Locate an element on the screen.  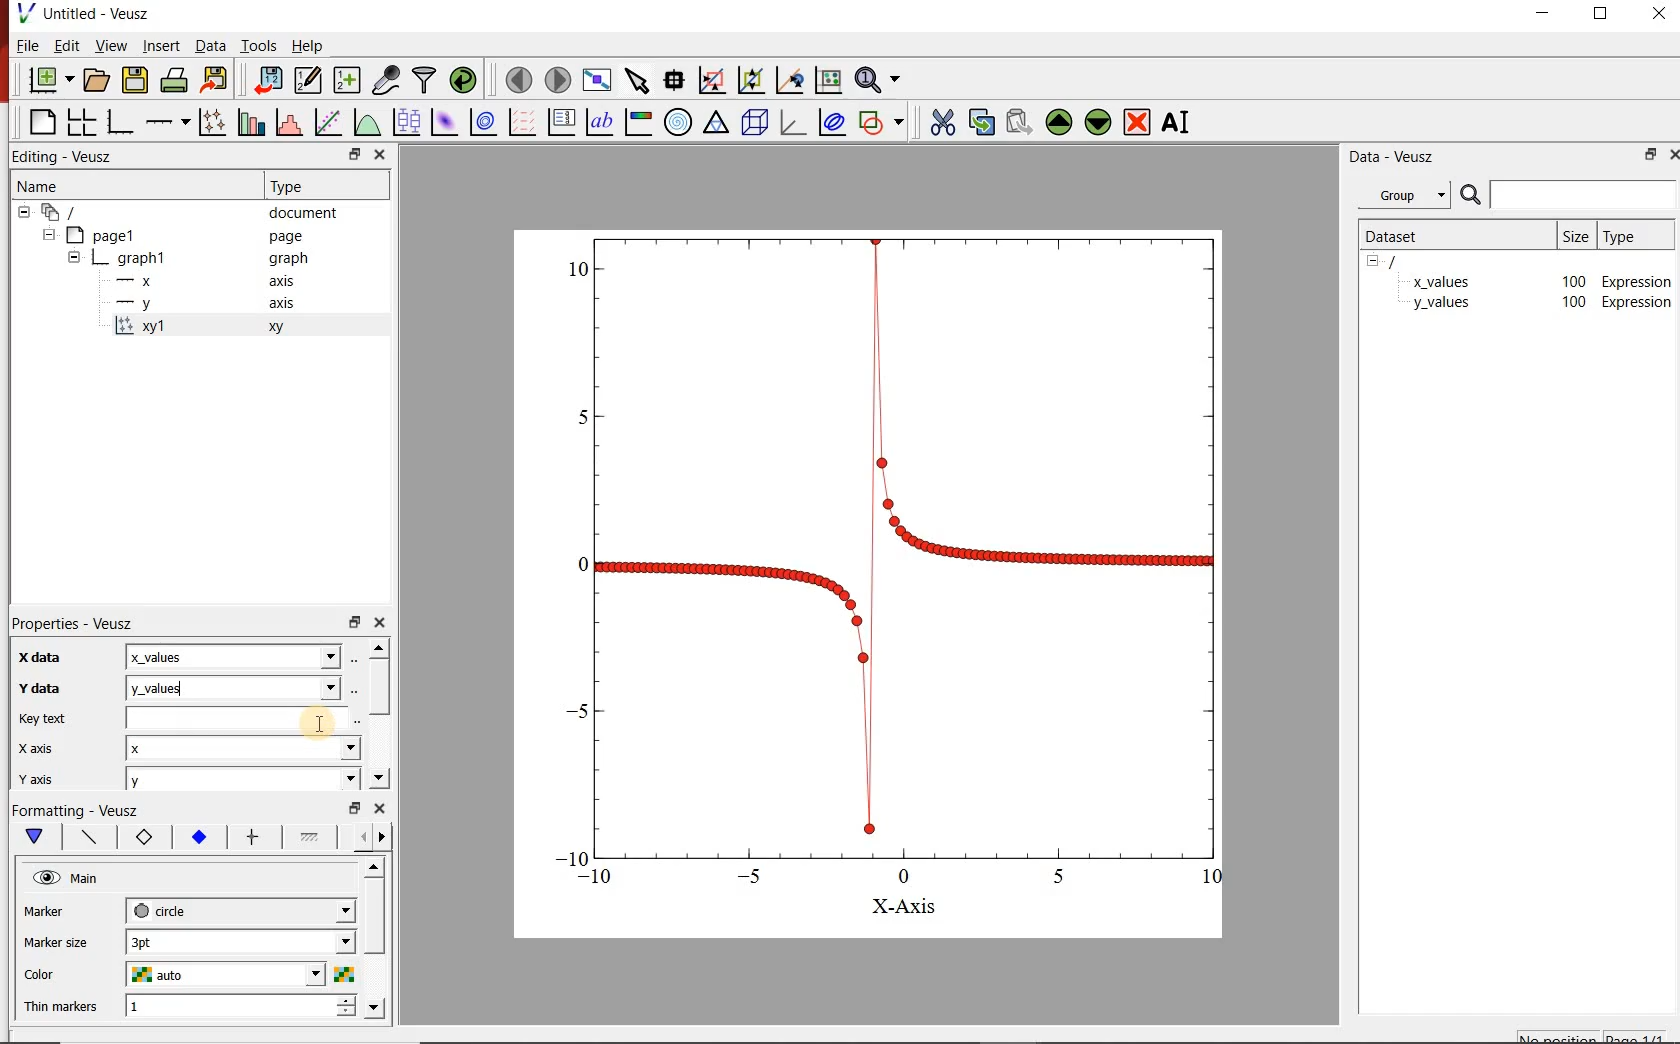
move up is located at coordinates (373, 868).